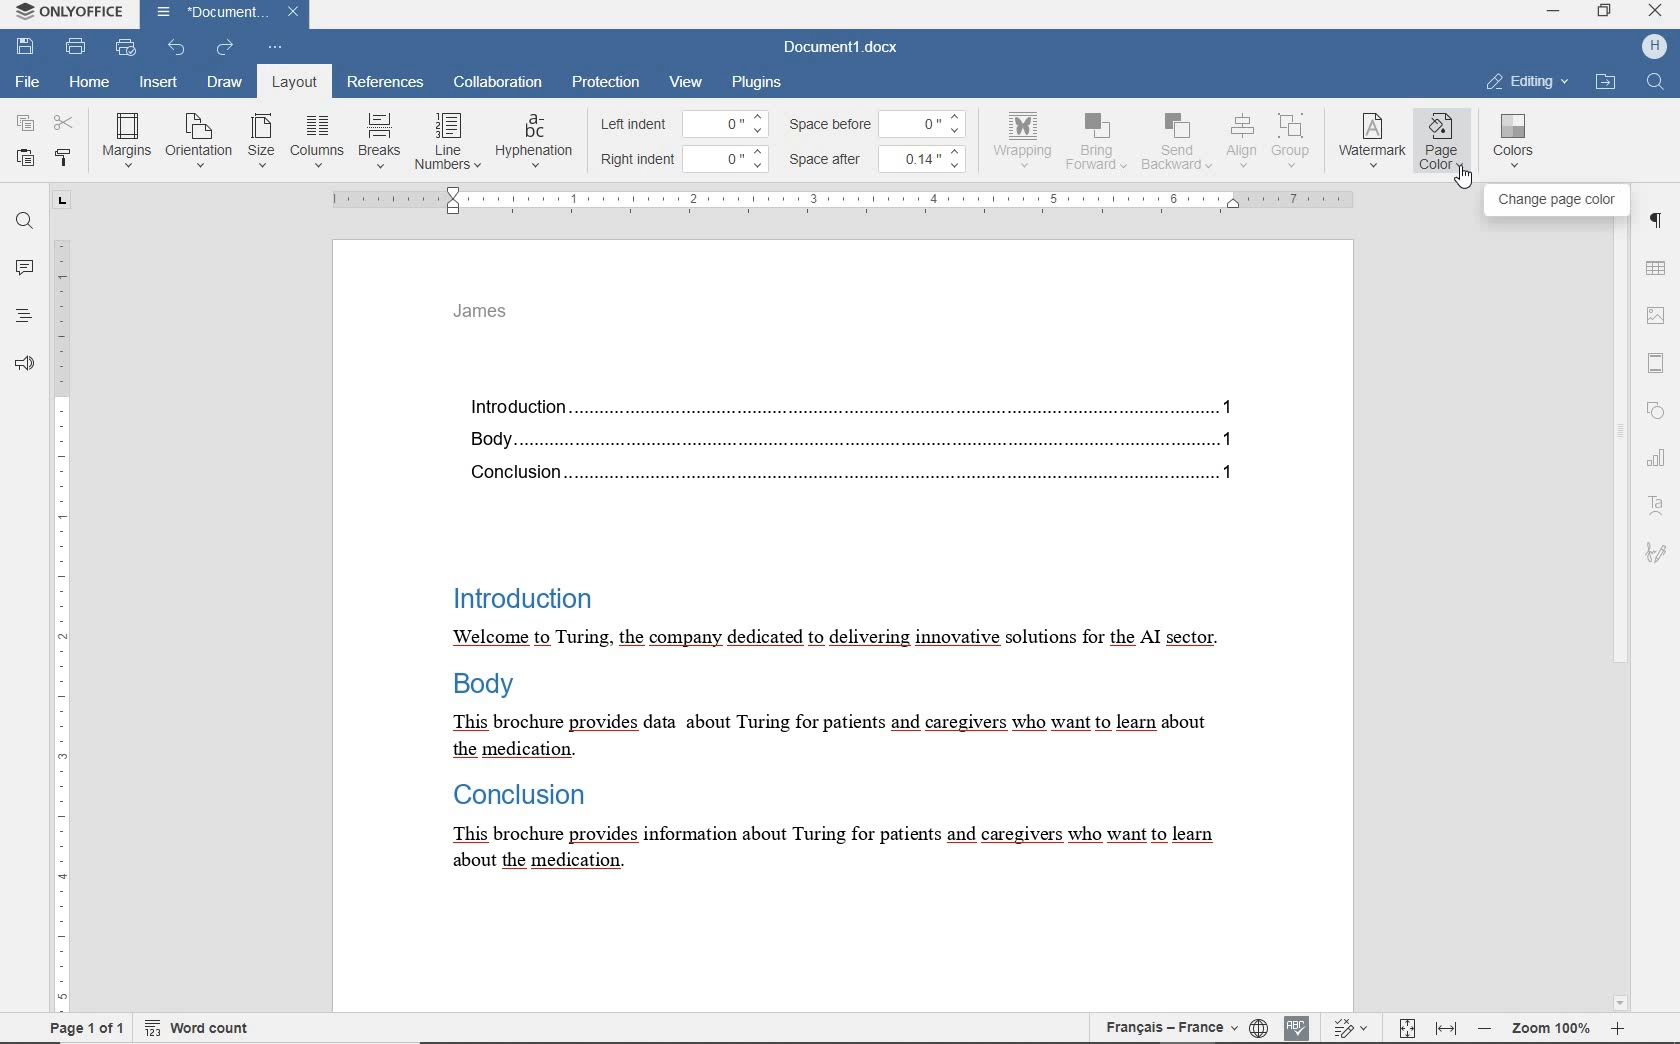  What do you see at coordinates (1296, 142) in the screenshot?
I see `group` at bounding box center [1296, 142].